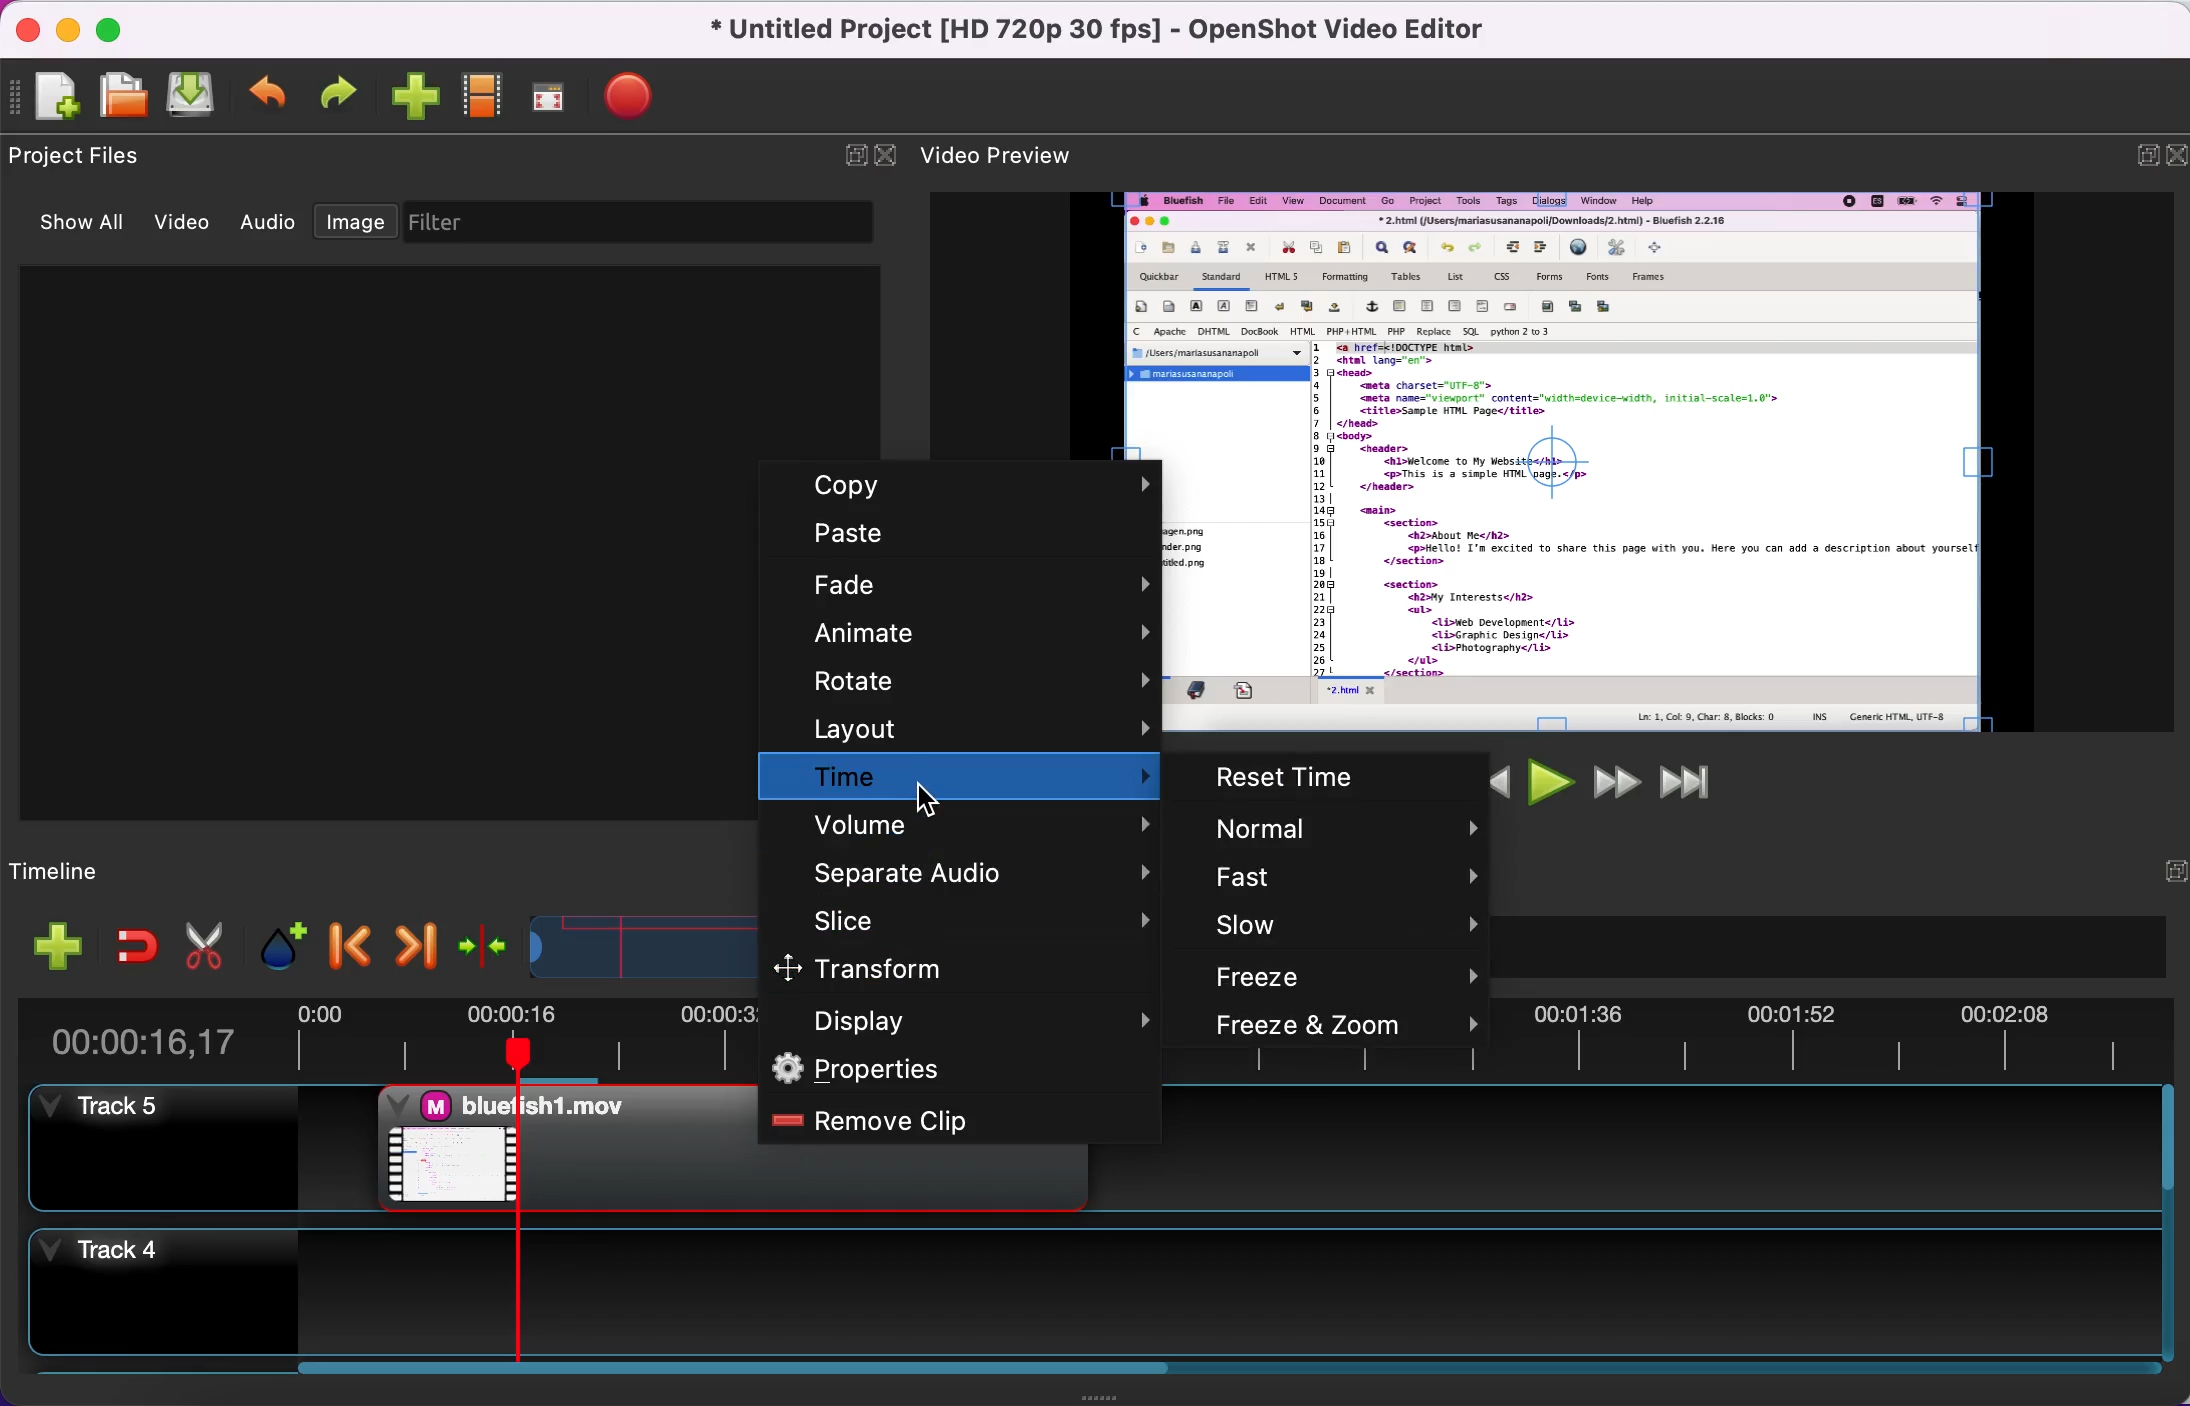 This screenshot has height=1406, width=2190. I want to click on close, so click(887, 154).